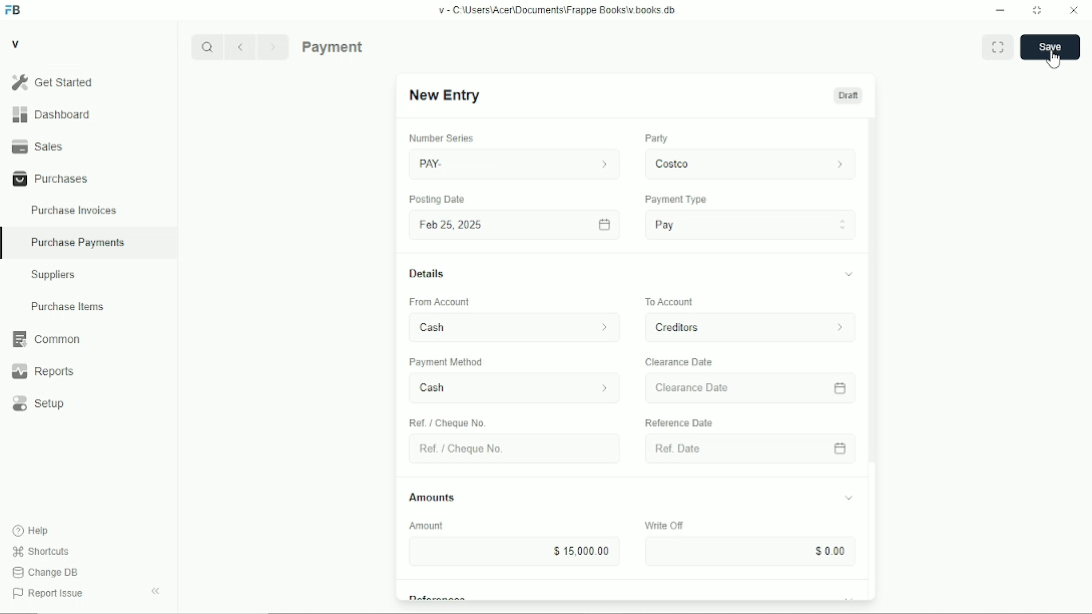 This screenshot has width=1092, height=614. What do you see at coordinates (274, 47) in the screenshot?
I see `Next` at bounding box center [274, 47].